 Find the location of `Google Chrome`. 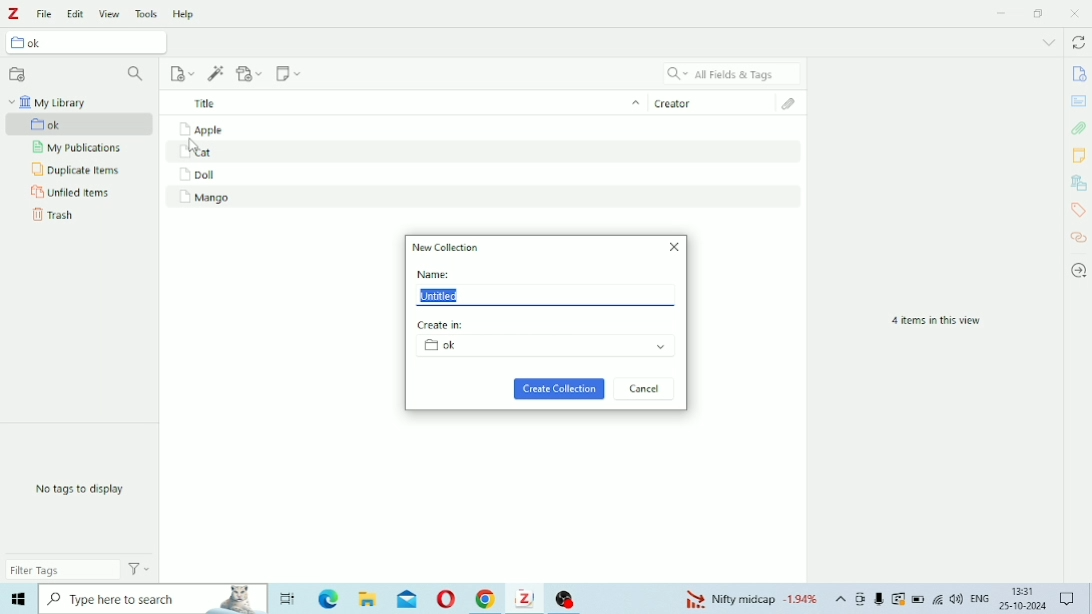

Google Chrome is located at coordinates (487, 599).